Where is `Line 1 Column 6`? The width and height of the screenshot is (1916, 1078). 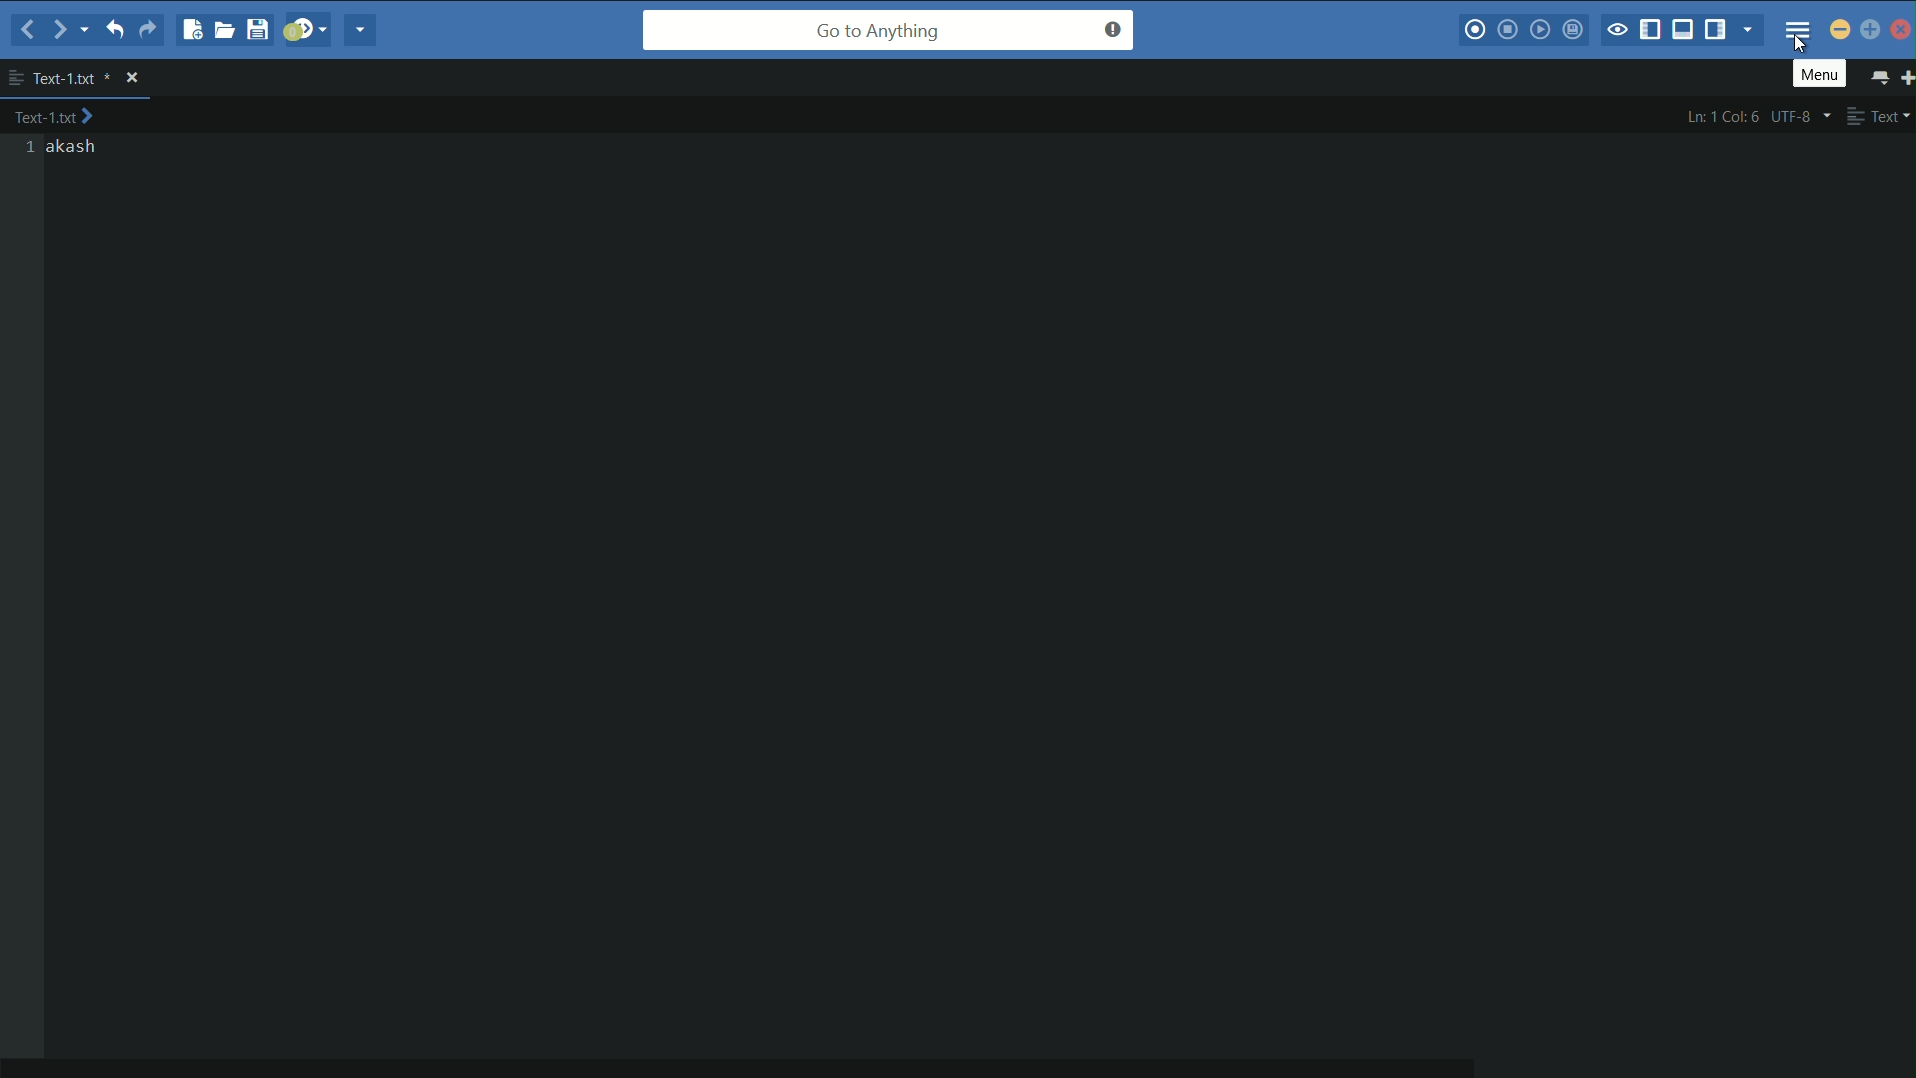
Line 1 Column 6 is located at coordinates (1724, 116).